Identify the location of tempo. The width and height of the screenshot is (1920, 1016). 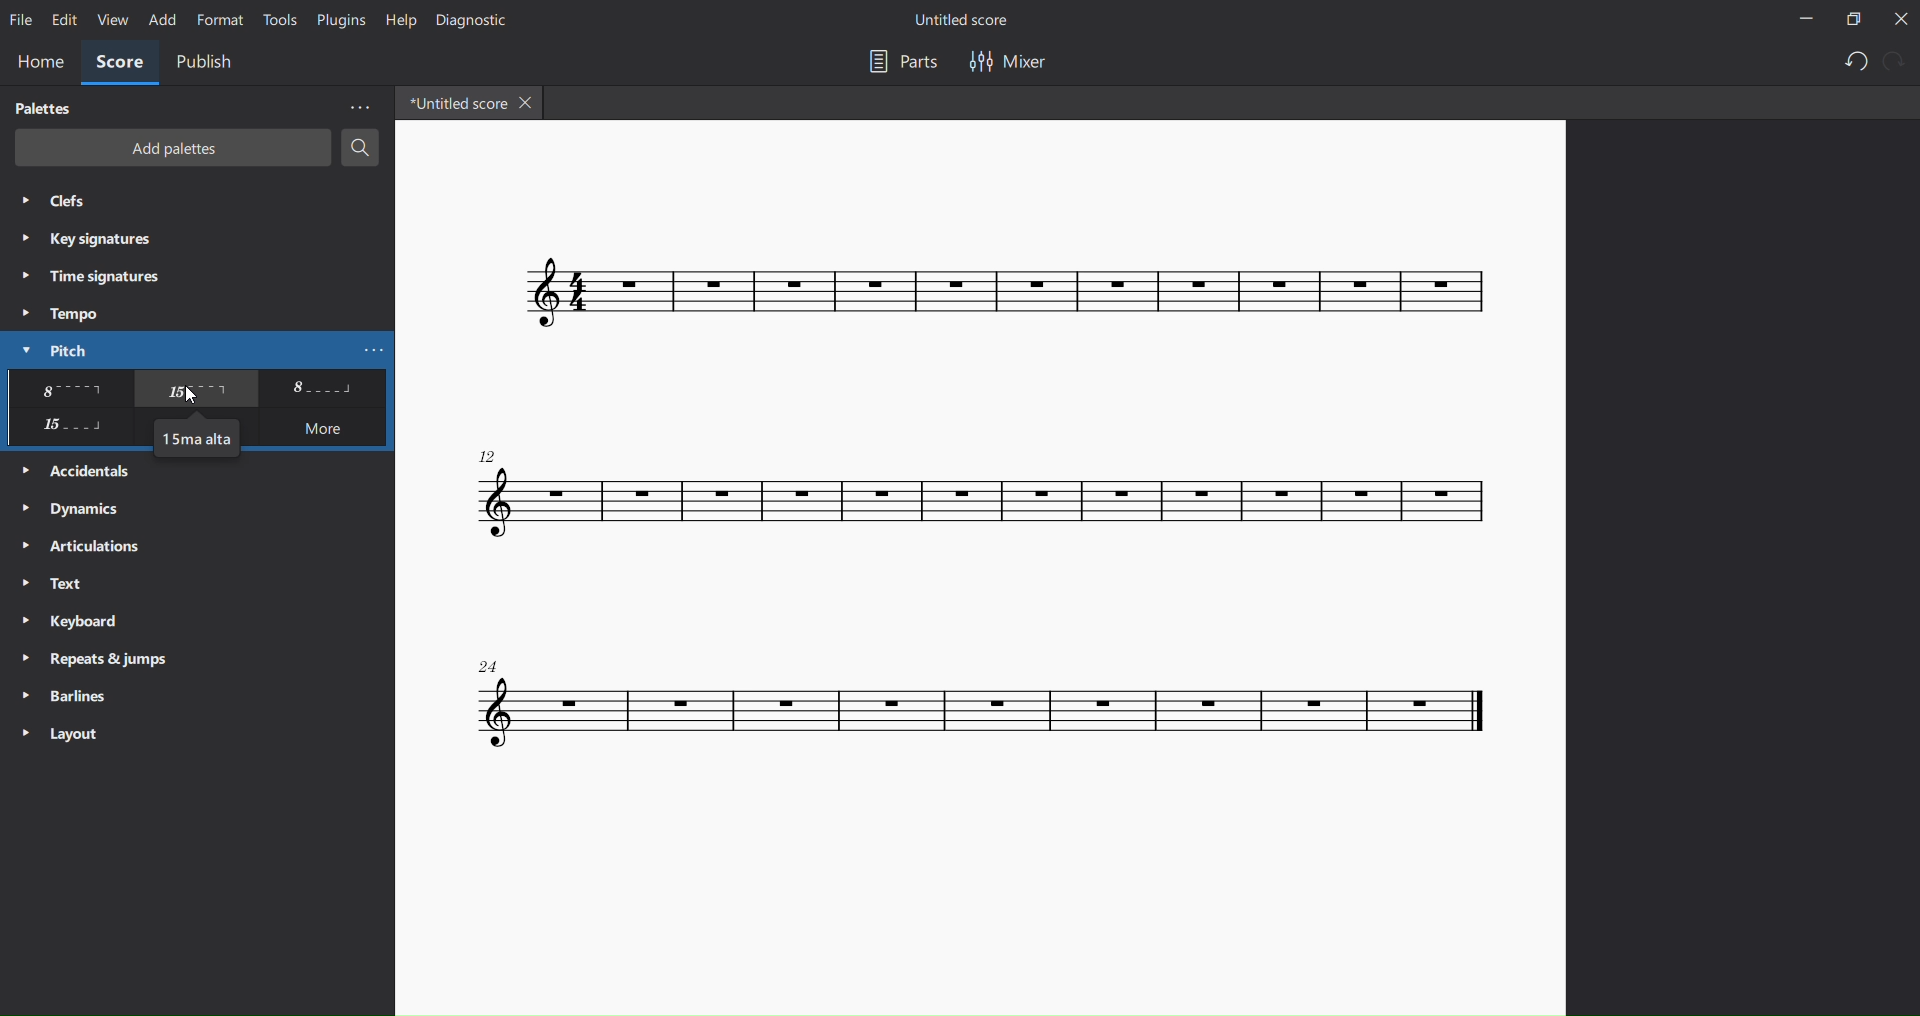
(64, 313).